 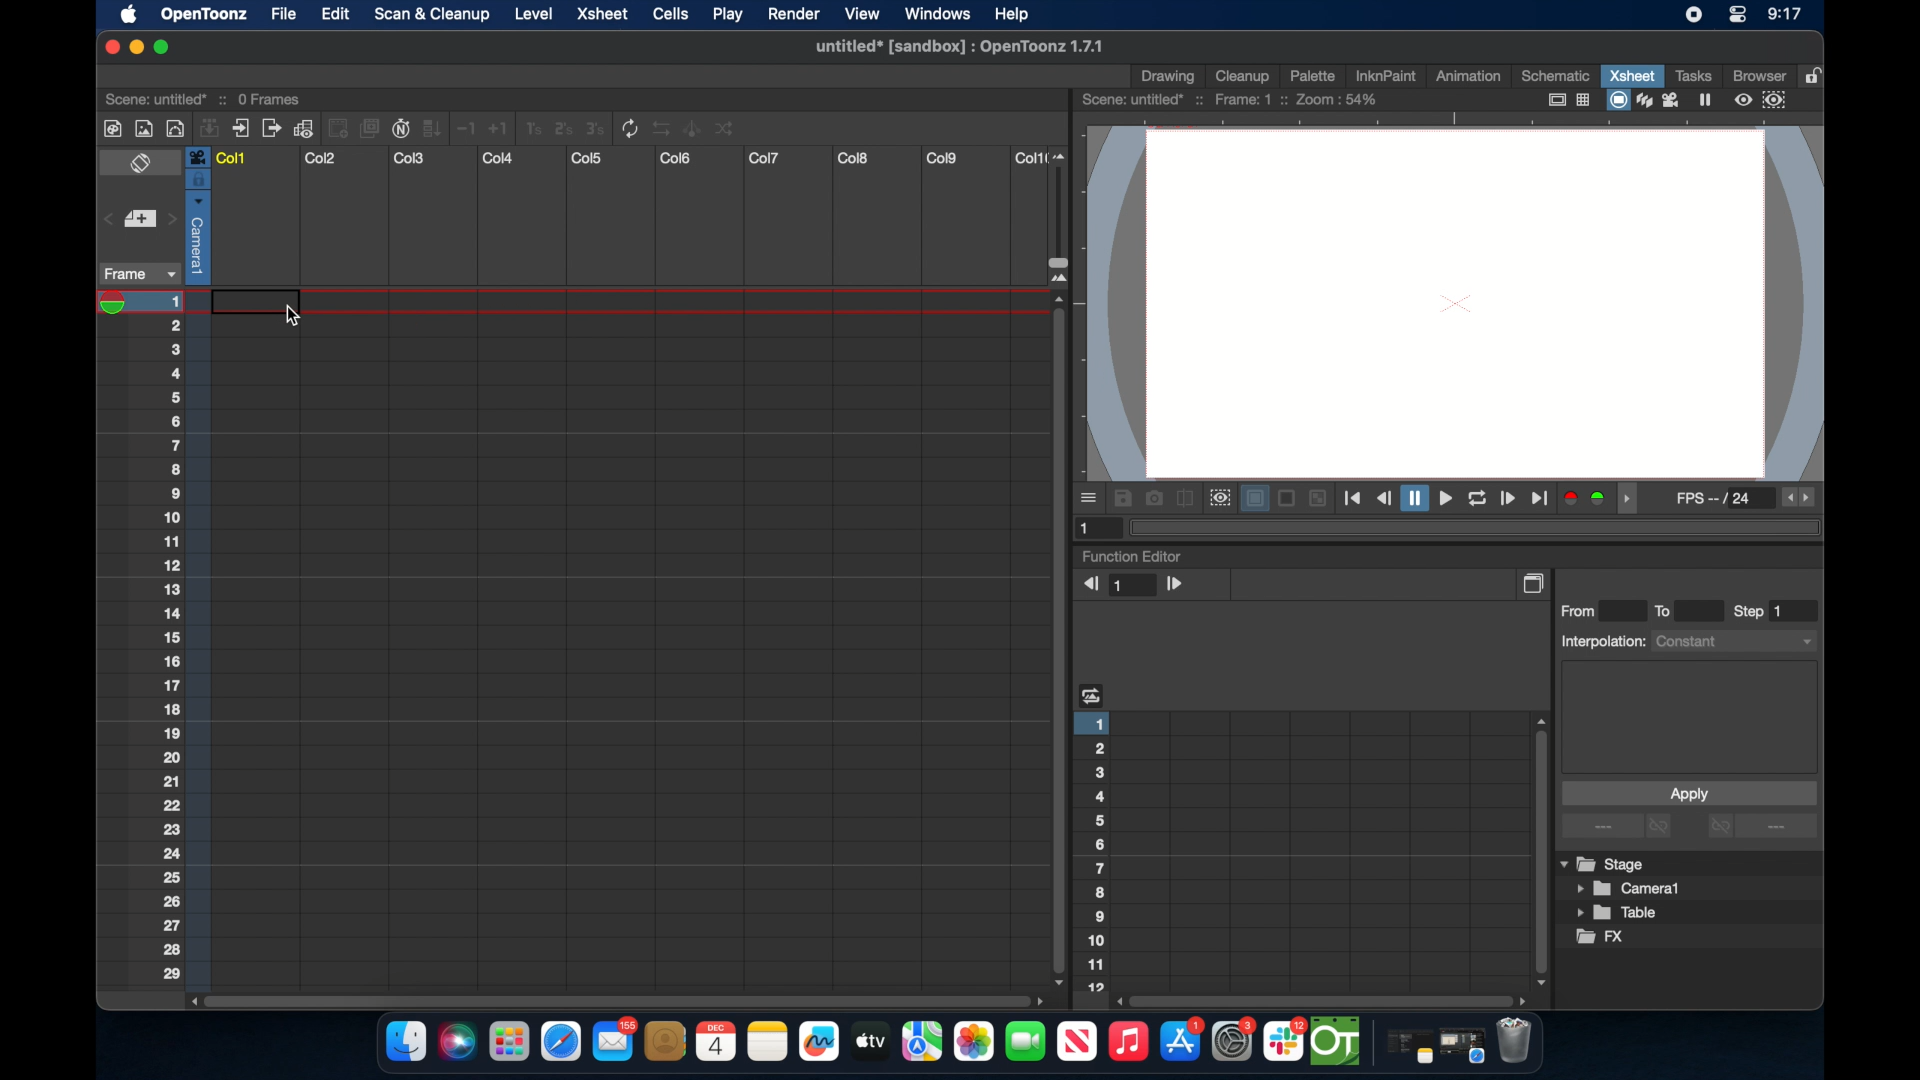 I want to click on function editor, so click(x=1133, y=556).